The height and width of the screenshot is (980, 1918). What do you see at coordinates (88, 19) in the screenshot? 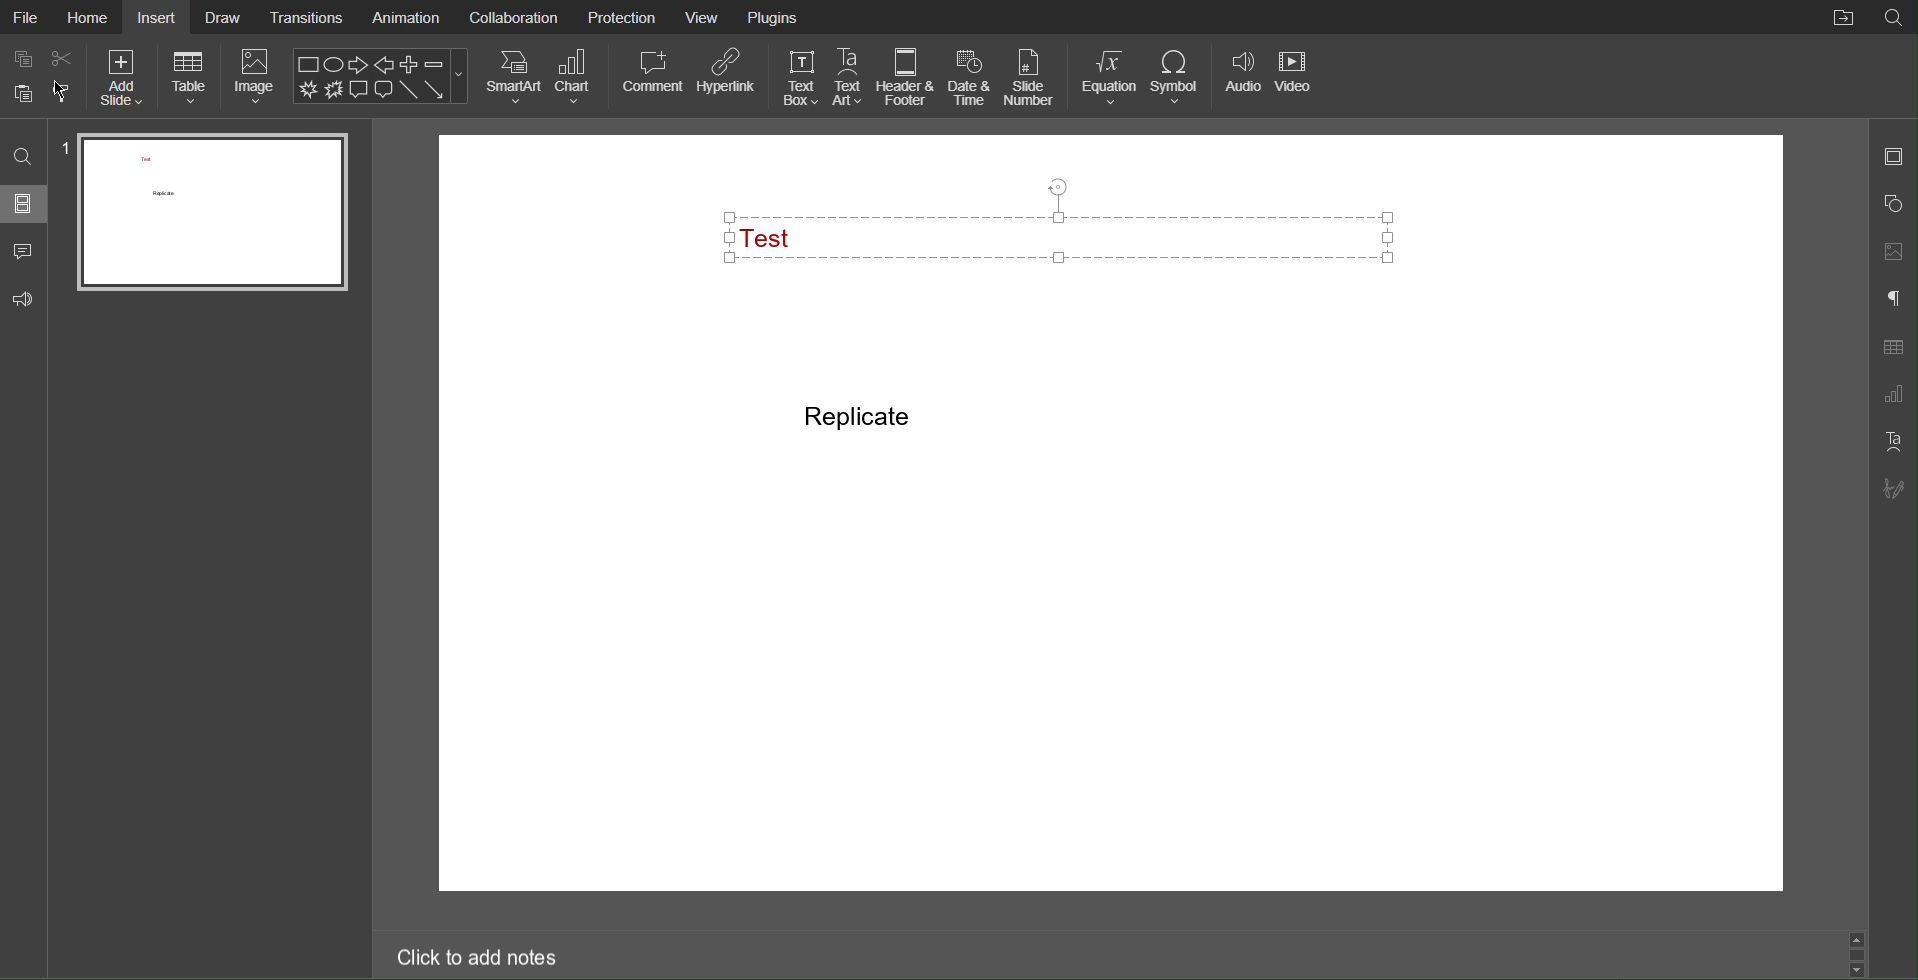
I see `Home` at bounding box center [88, 19].